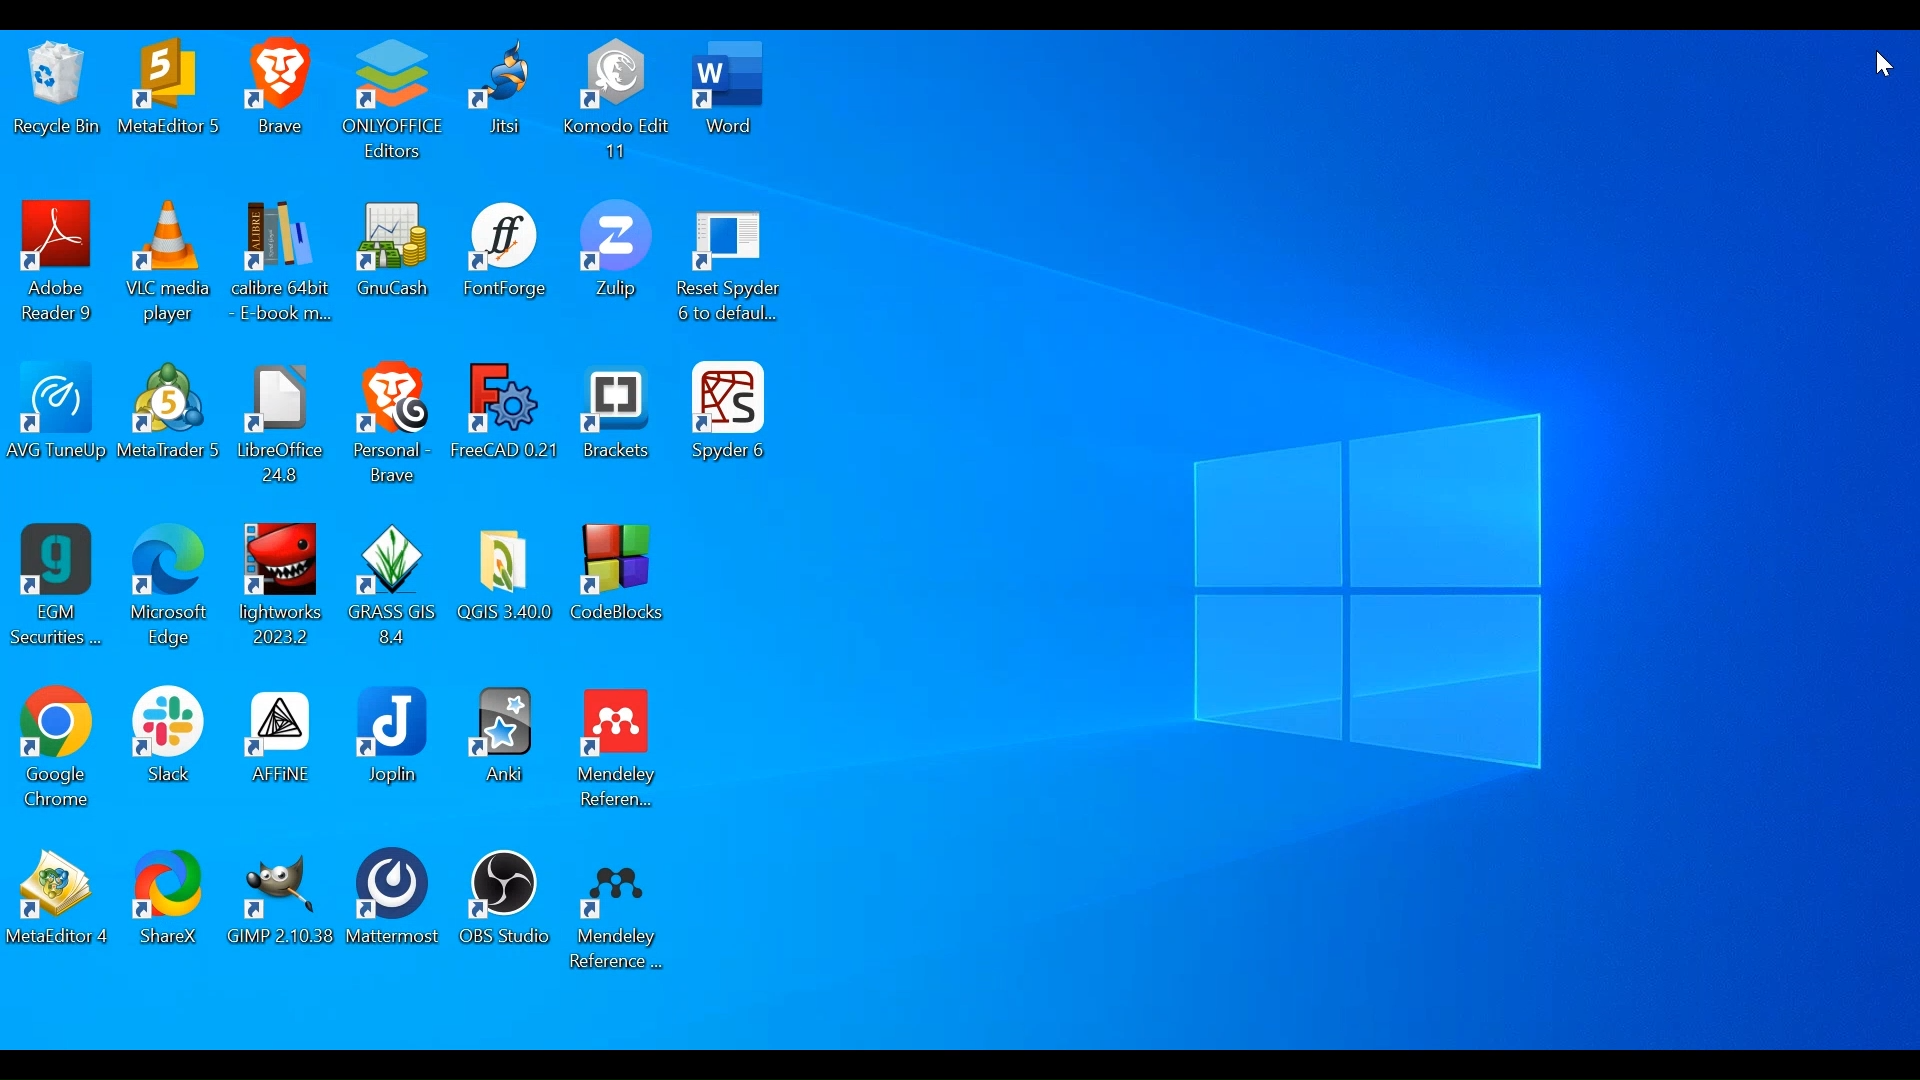  What do you see at coordinates (500, 100) in the screenshot?
I see `Jitsi ` at bounding box center [500, 100].